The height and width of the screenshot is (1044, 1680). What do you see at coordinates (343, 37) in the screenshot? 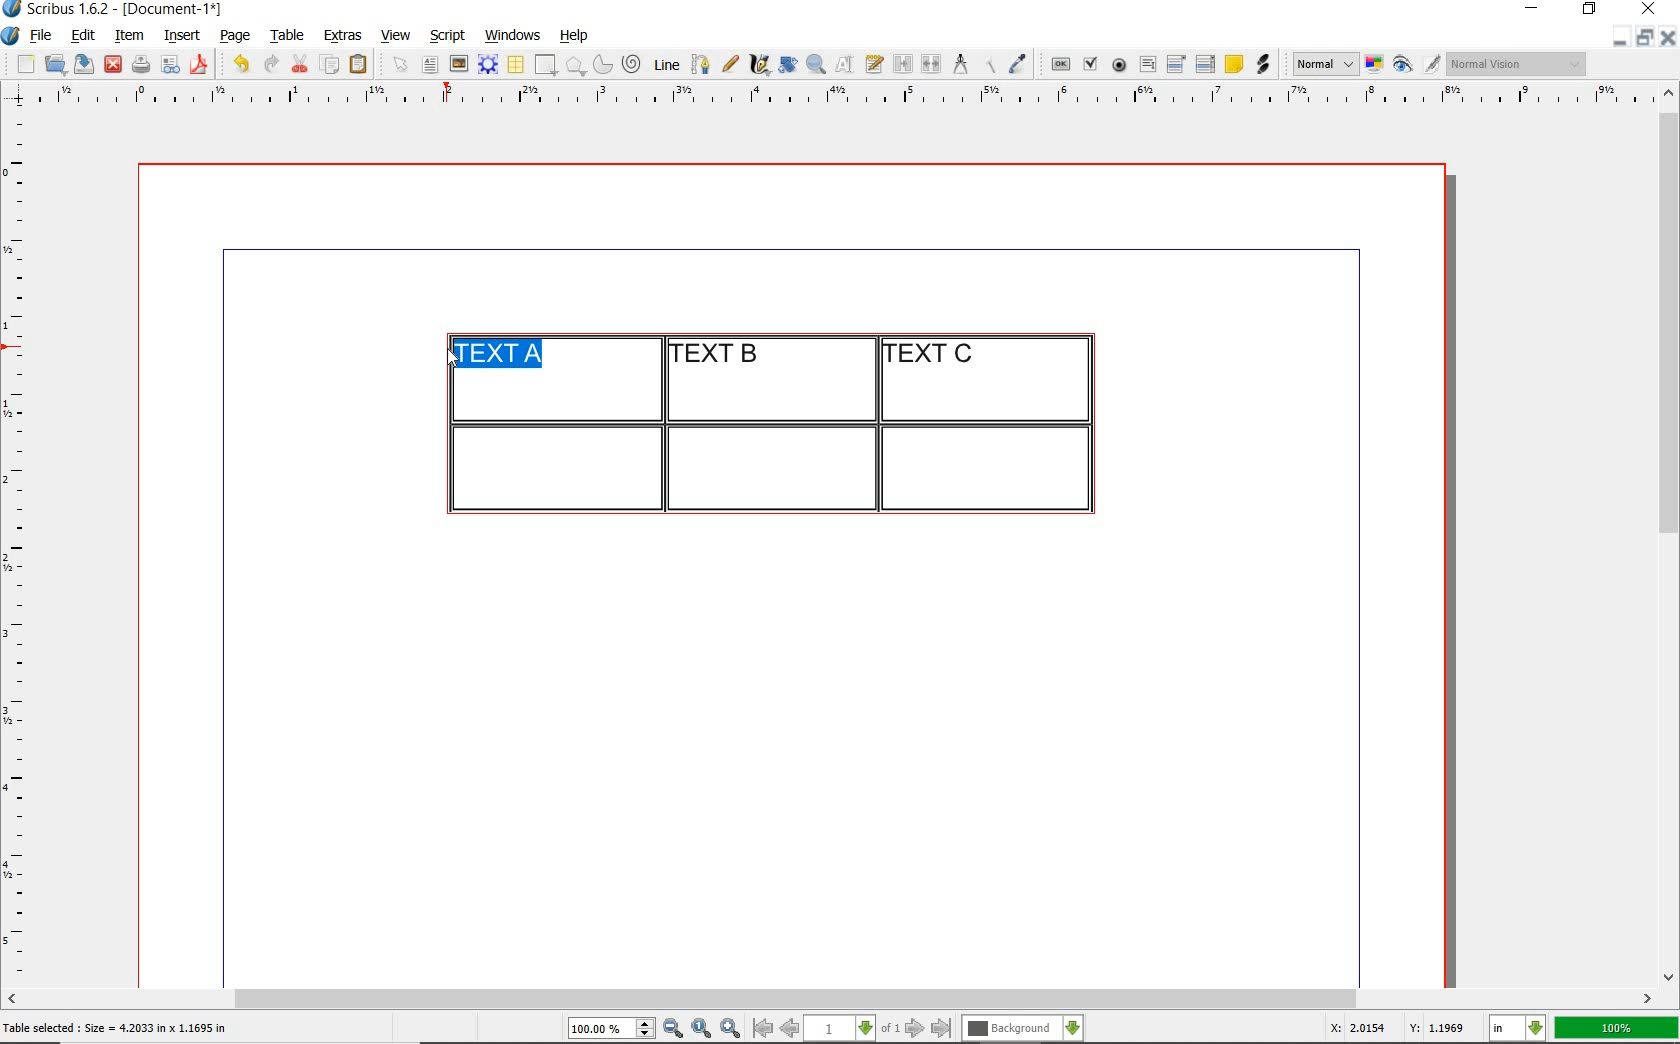
I see `extras` at bounding box center [343, 37].